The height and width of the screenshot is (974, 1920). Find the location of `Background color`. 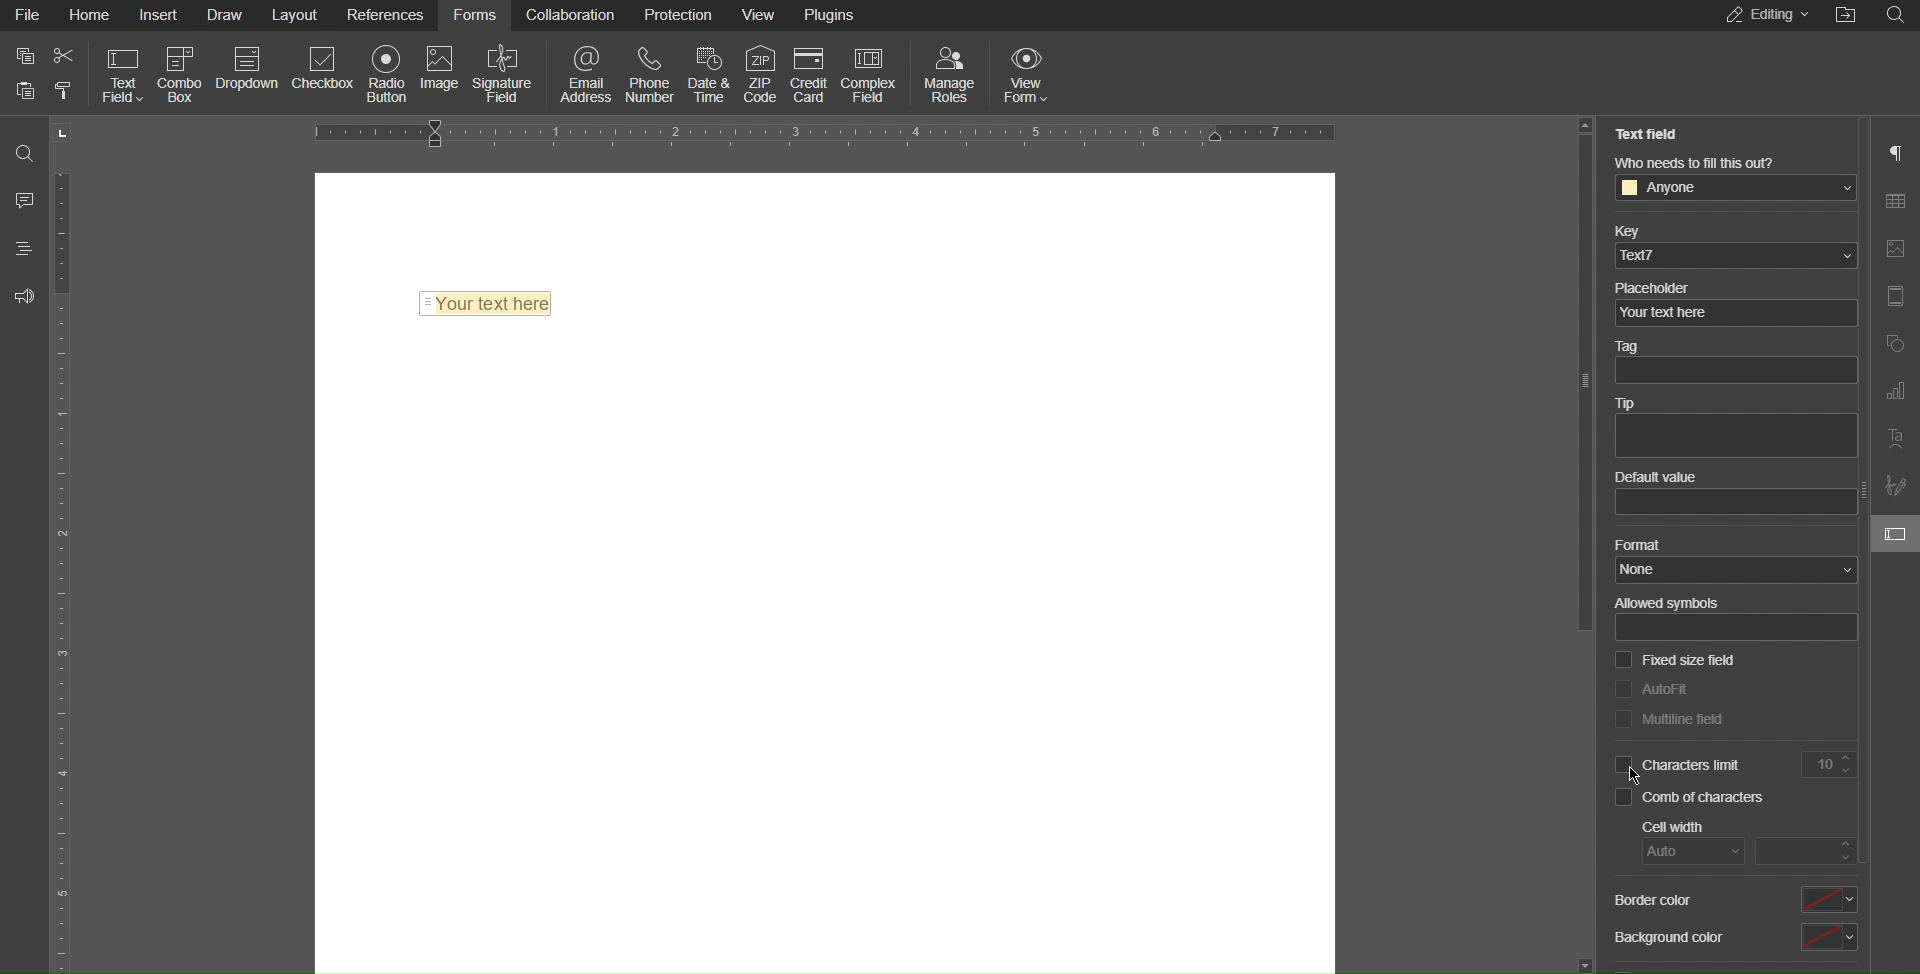

Background color is located at coordinates (1733, 940).